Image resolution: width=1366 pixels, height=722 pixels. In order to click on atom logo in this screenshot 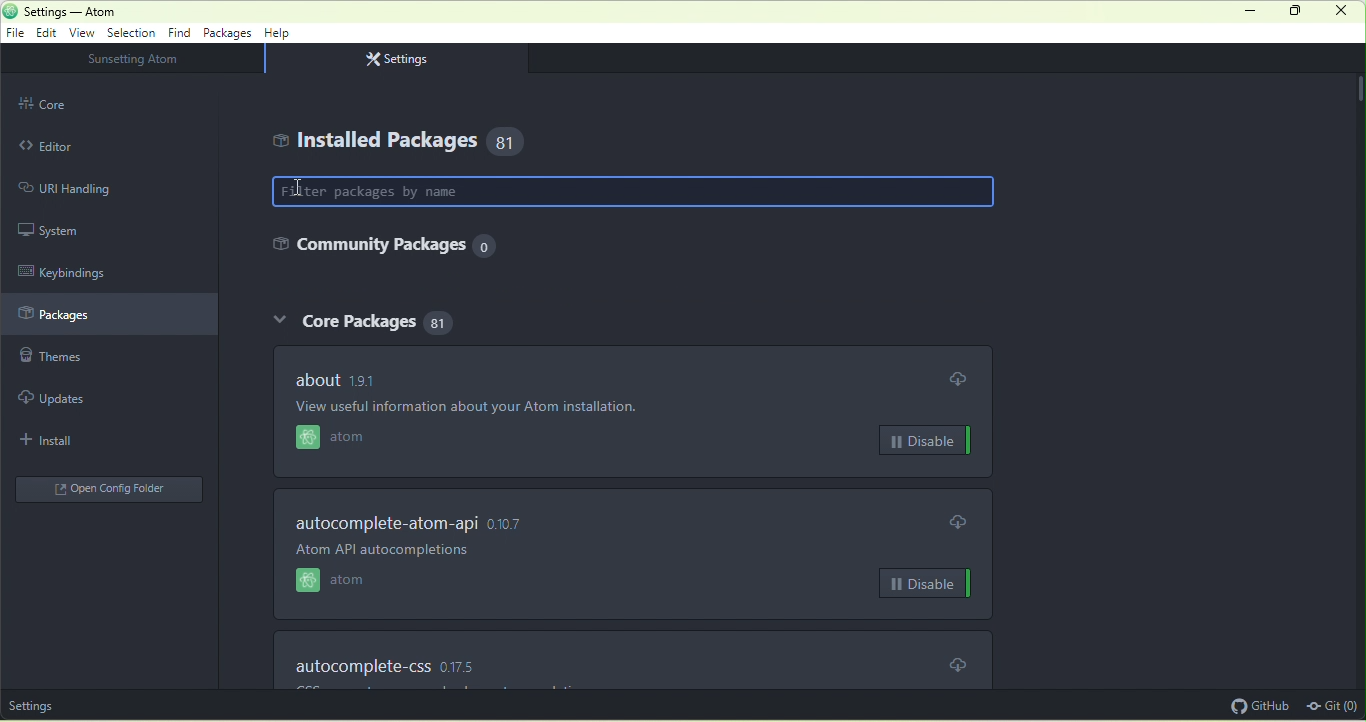, I will do `click(304, 439)`.